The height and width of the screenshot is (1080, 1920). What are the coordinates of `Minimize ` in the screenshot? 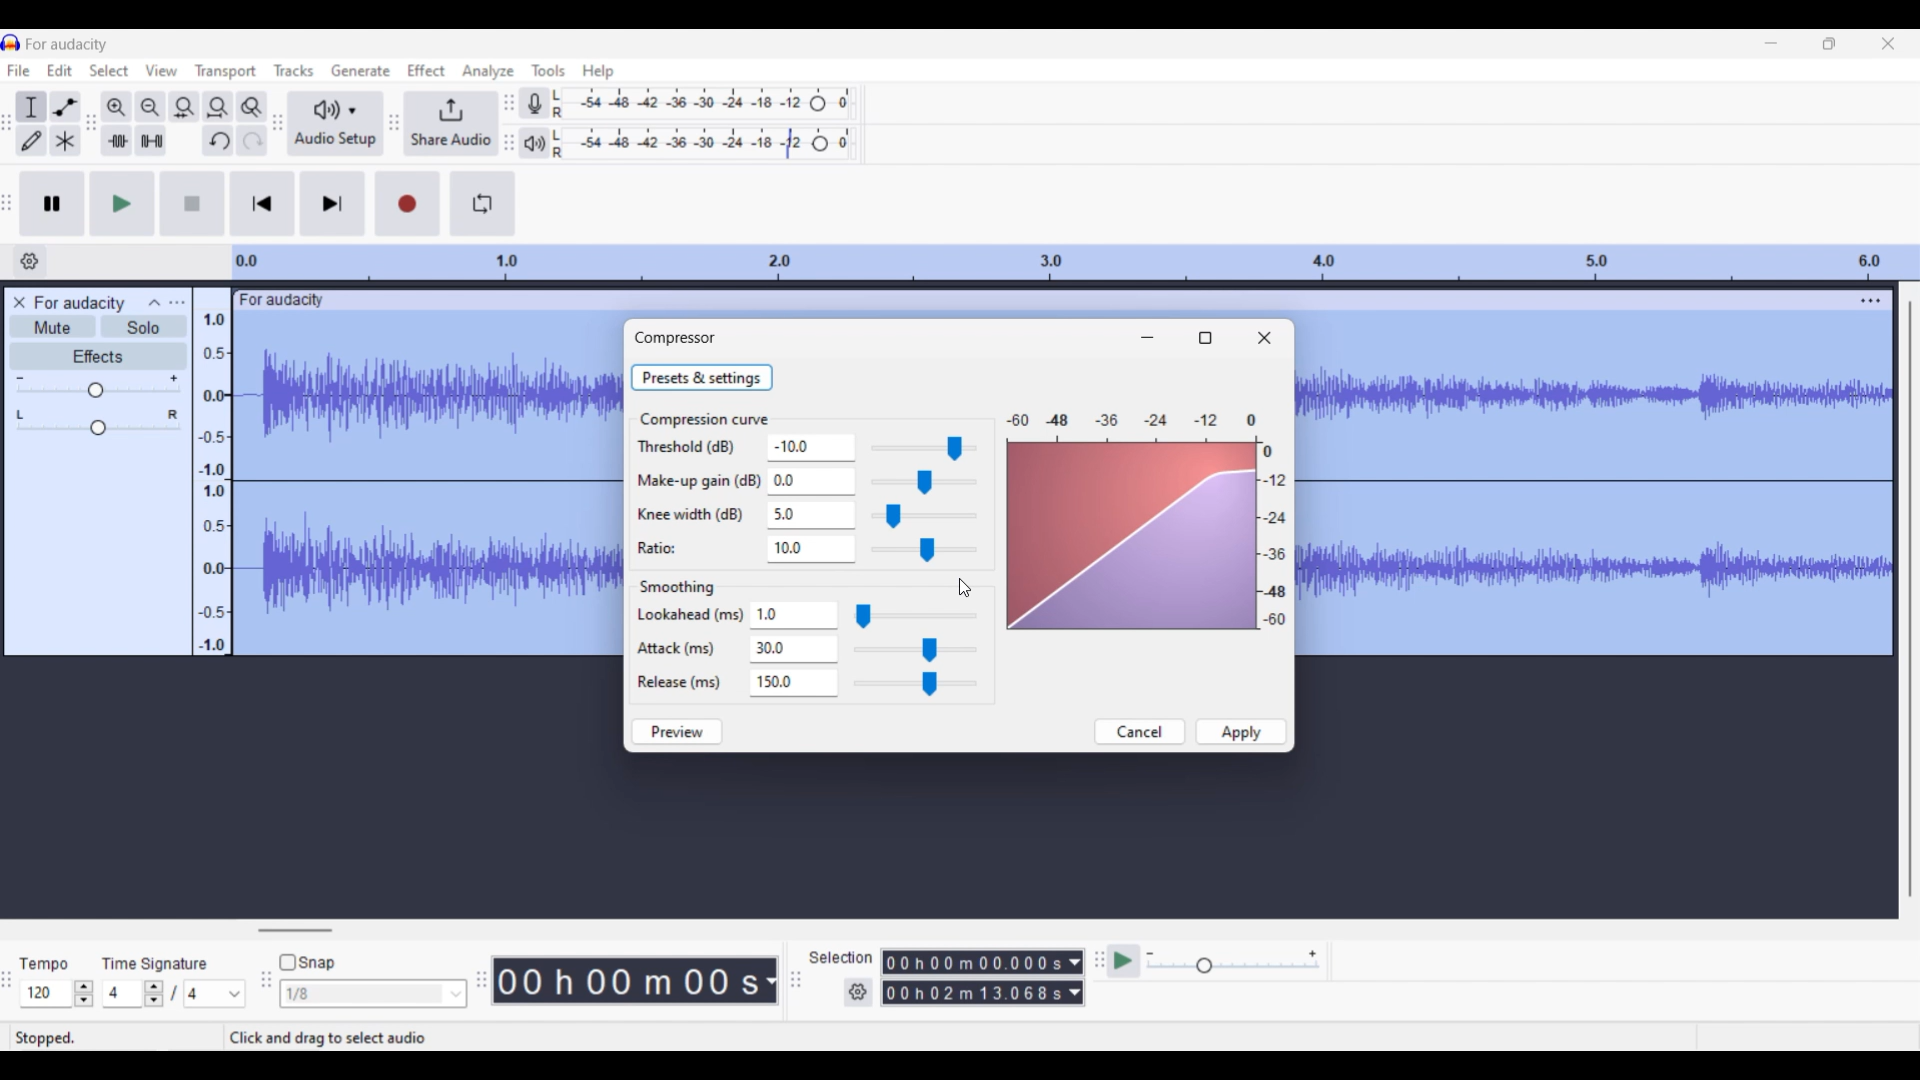 It's located at (1771, 43).